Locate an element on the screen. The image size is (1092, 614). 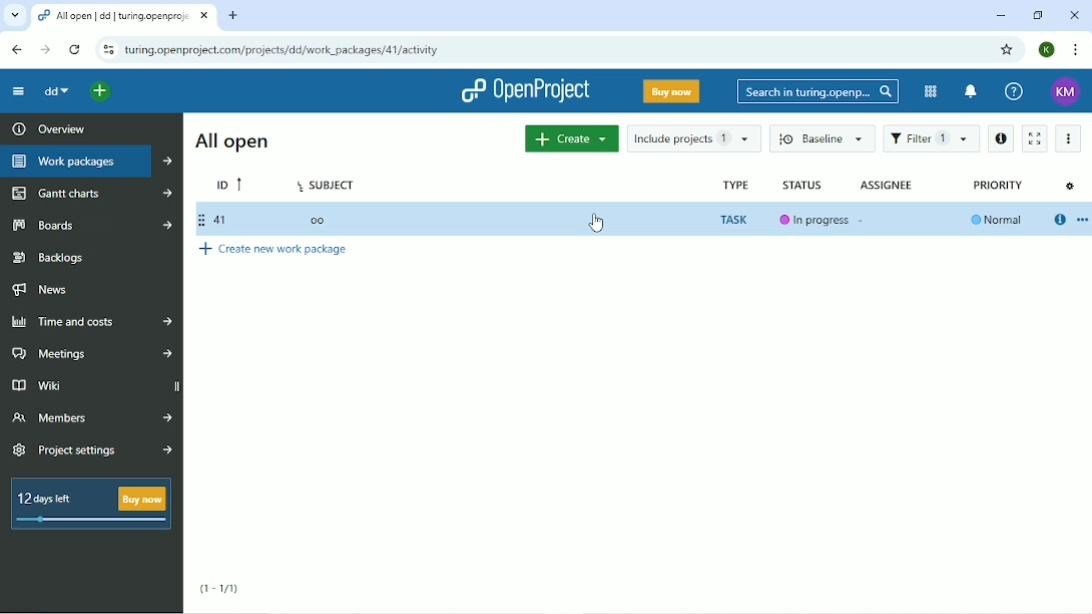
Forward is located at coordinates (45, 50).